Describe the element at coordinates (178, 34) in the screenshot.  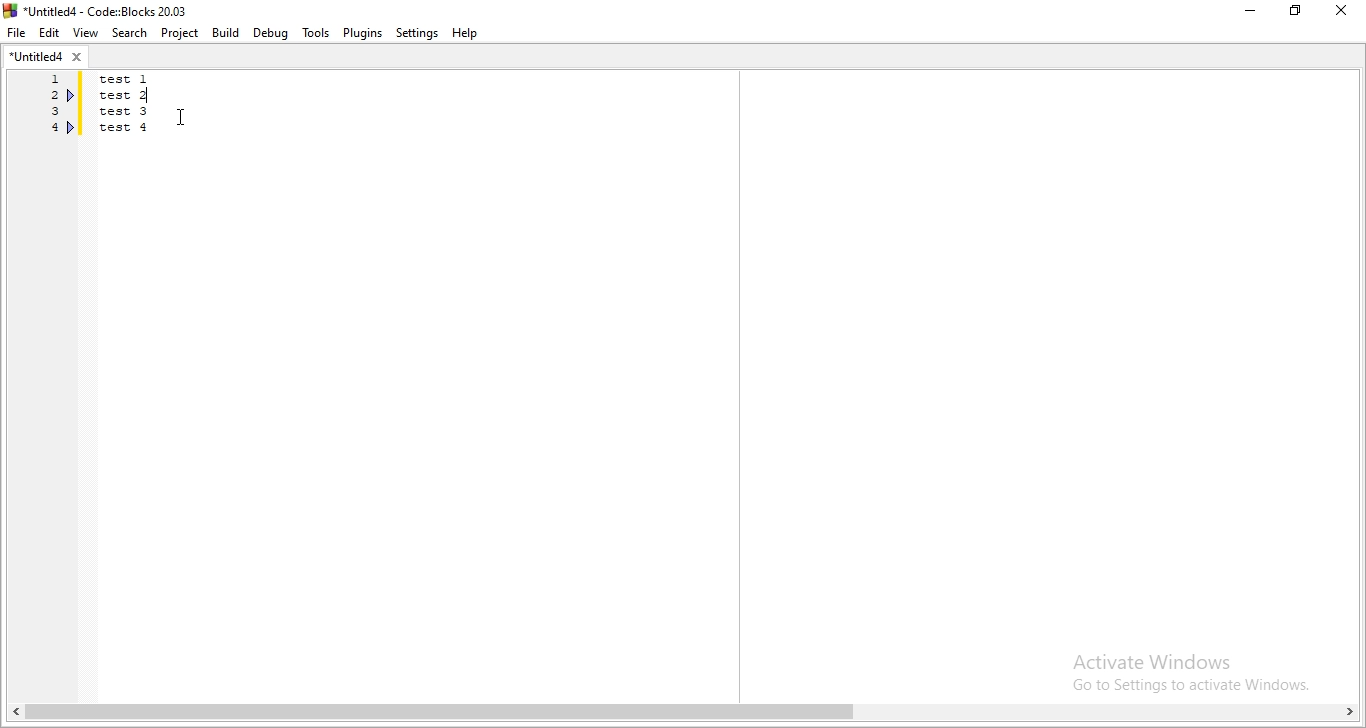
I see `Project ` at that location.